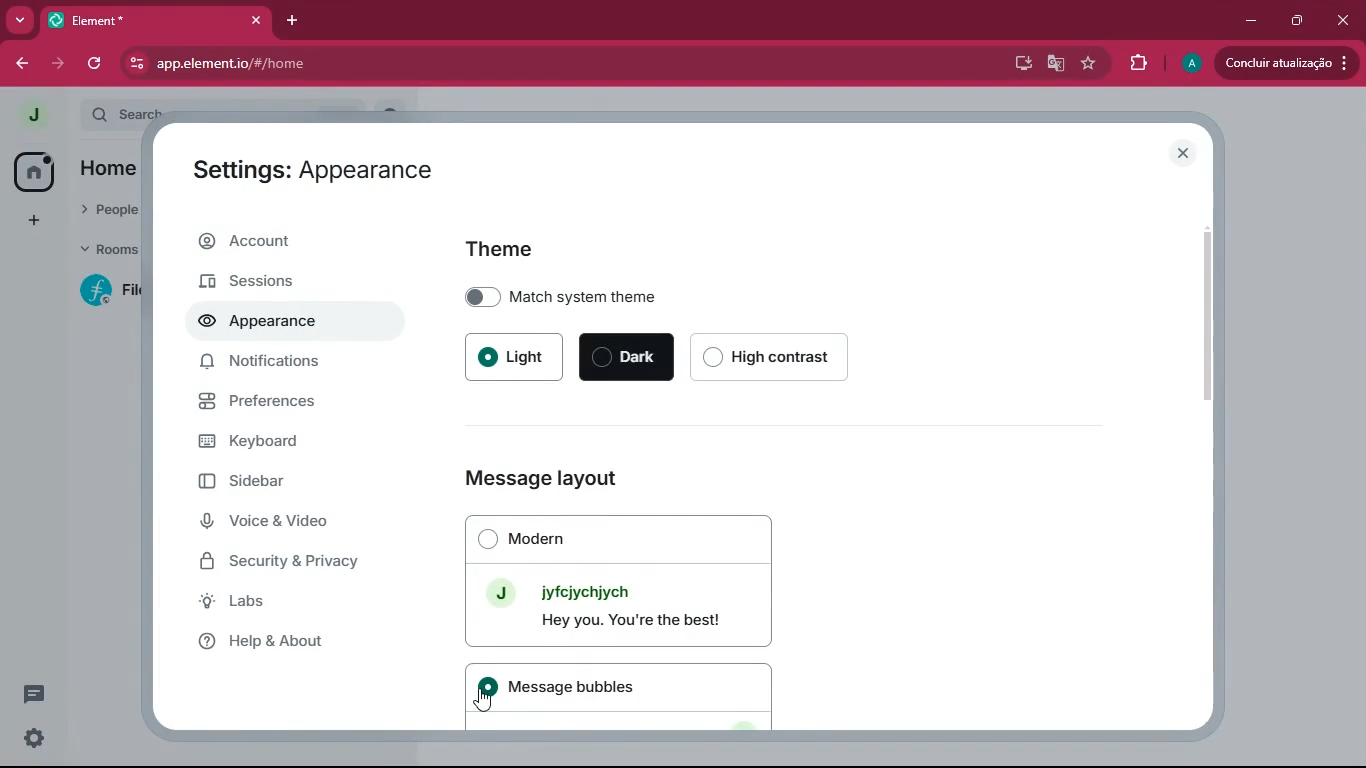 This screenshot has width=1366, height=768. What do you see at coordinates (396, 64) in the screenshot?
I see `app.elementio/#/home` at bounding box center [396, 64].